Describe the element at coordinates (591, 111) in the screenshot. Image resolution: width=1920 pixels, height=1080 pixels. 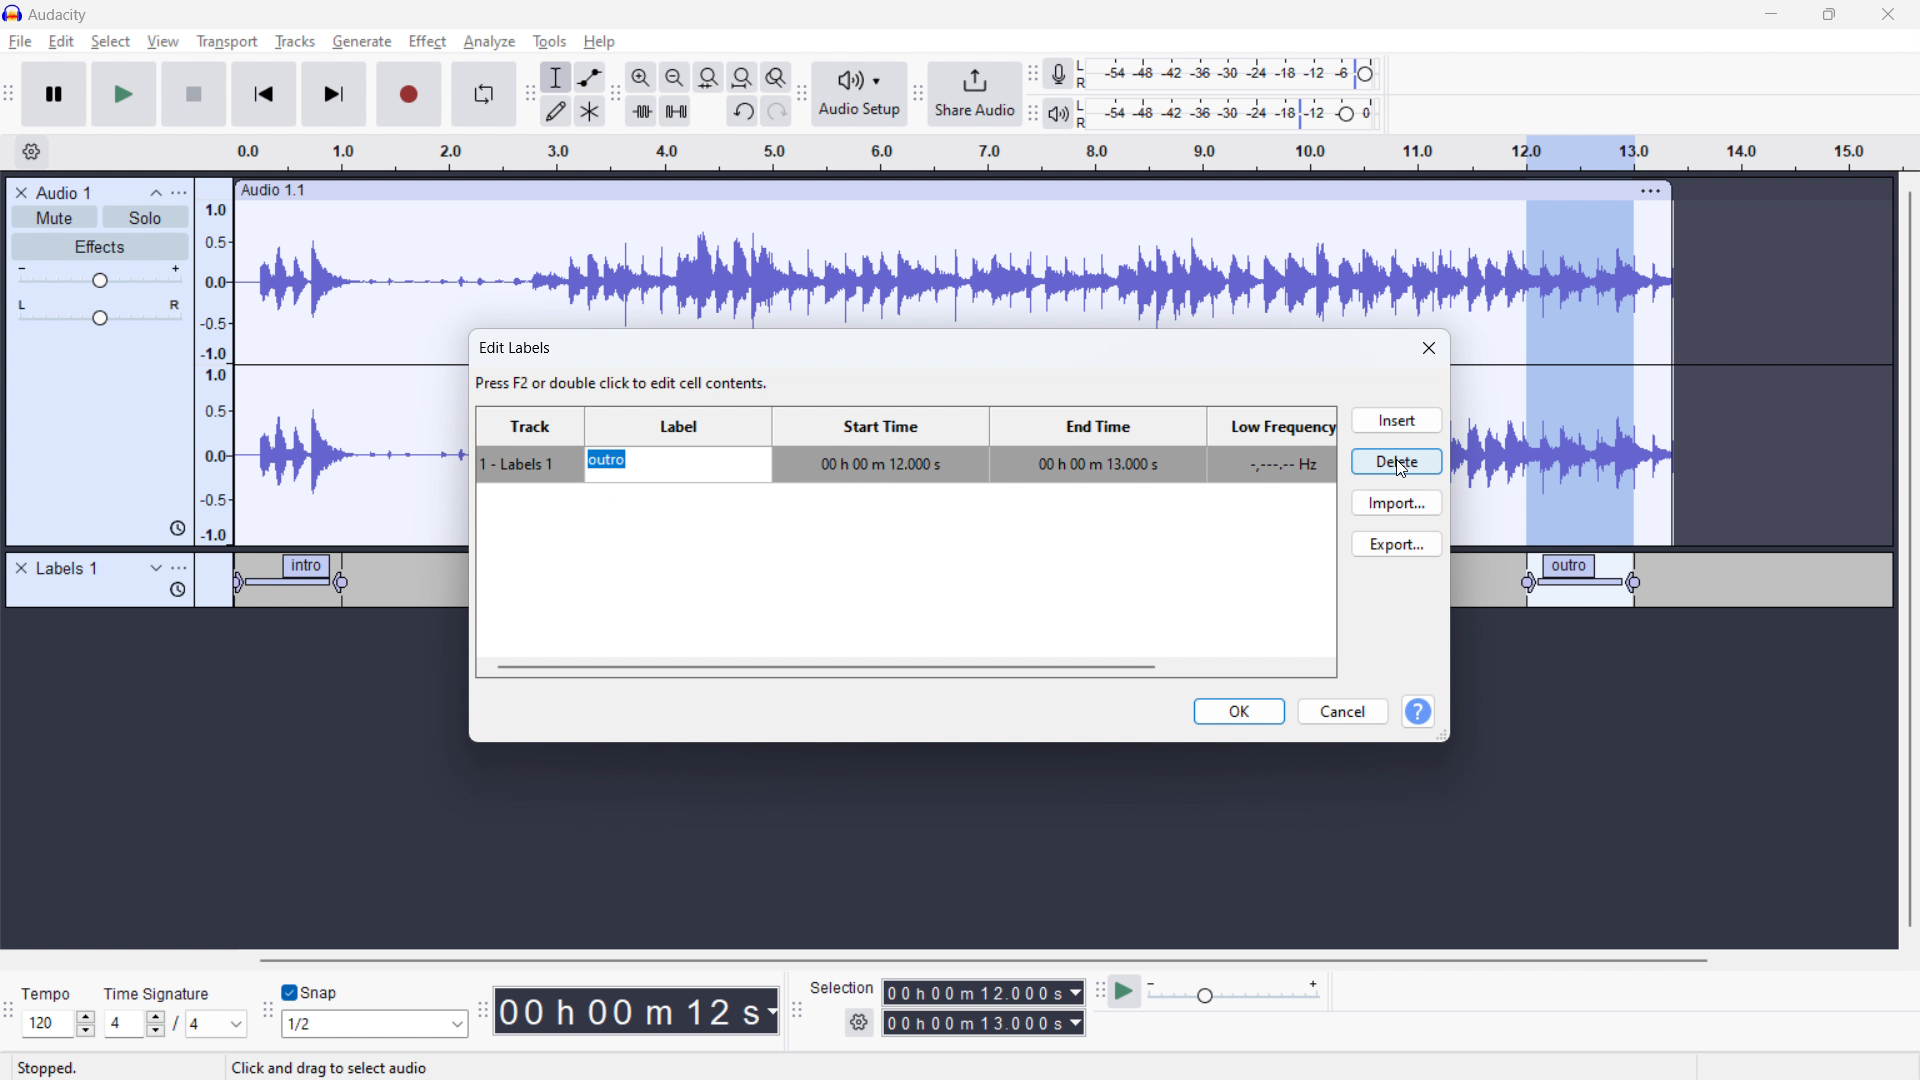
I see `multi tool` at that location.